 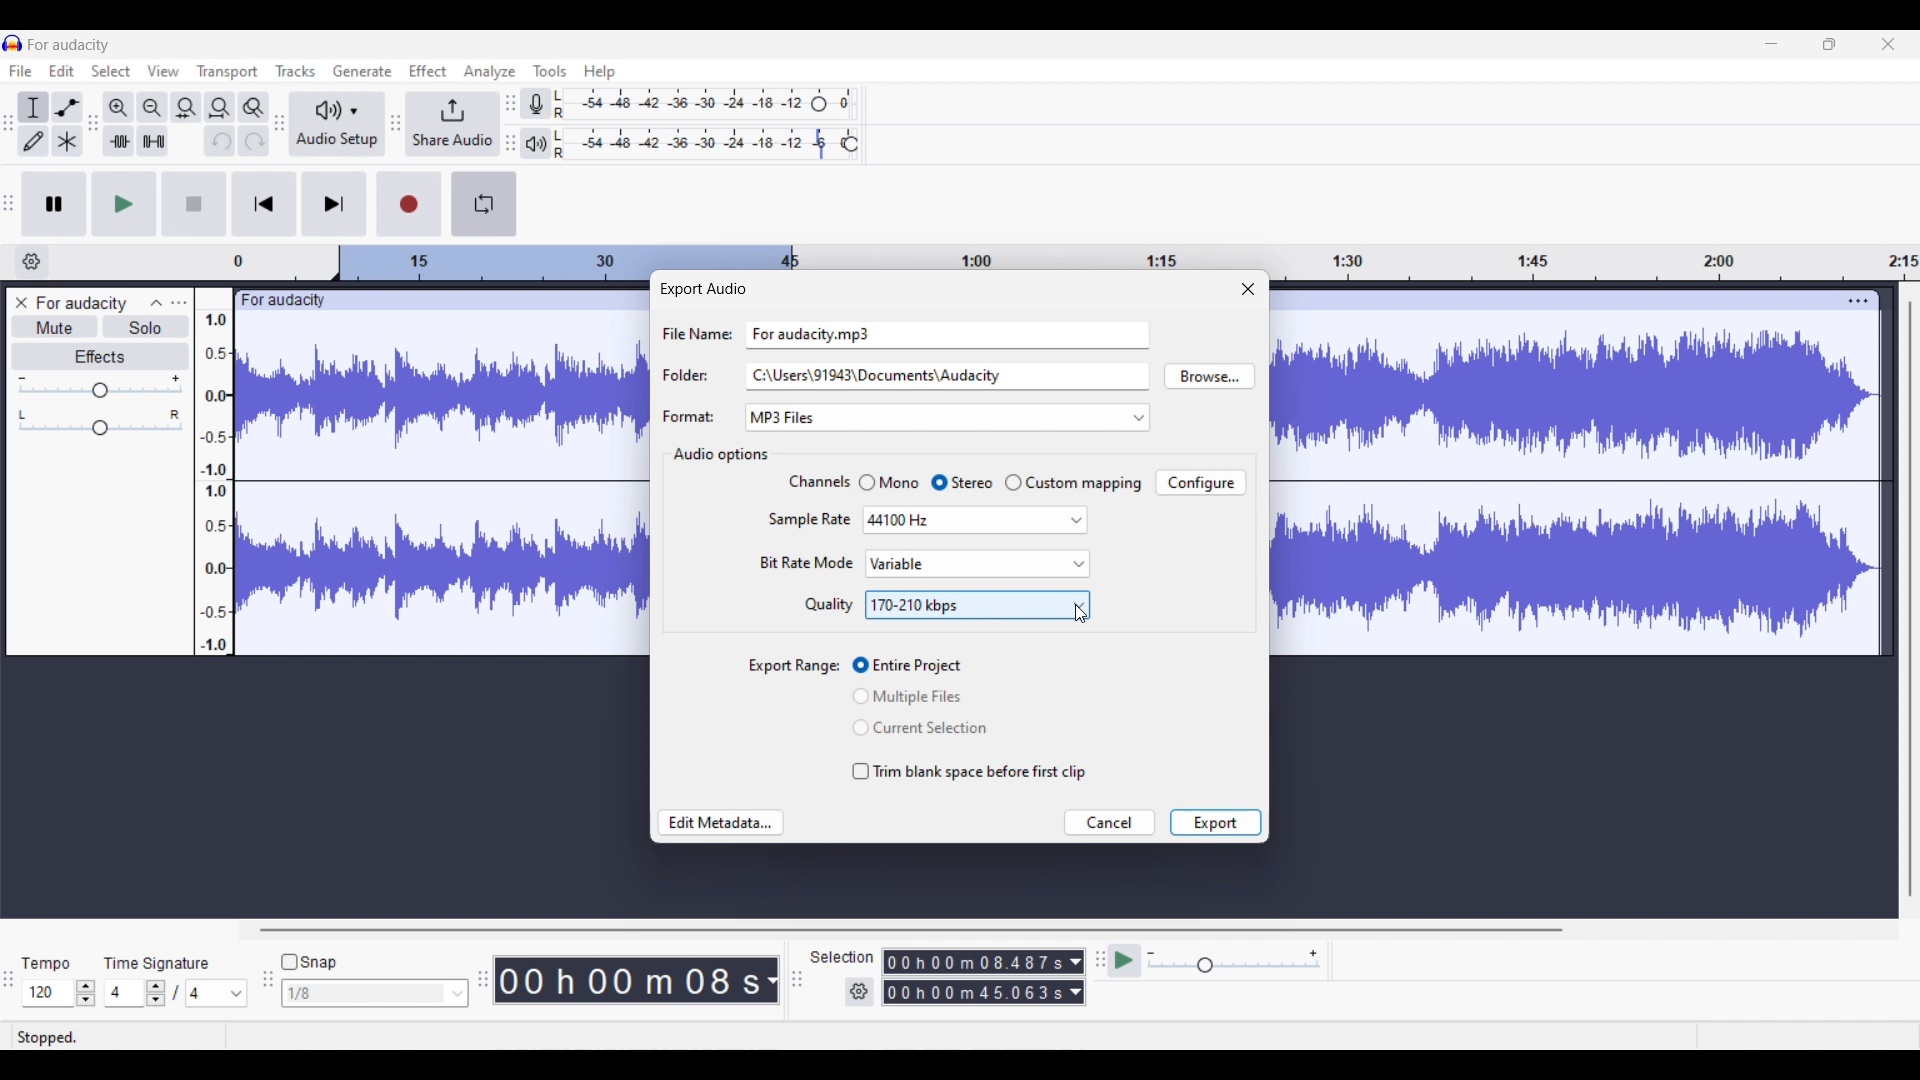 I want to click on Software logo, so click(x=13, y=43).